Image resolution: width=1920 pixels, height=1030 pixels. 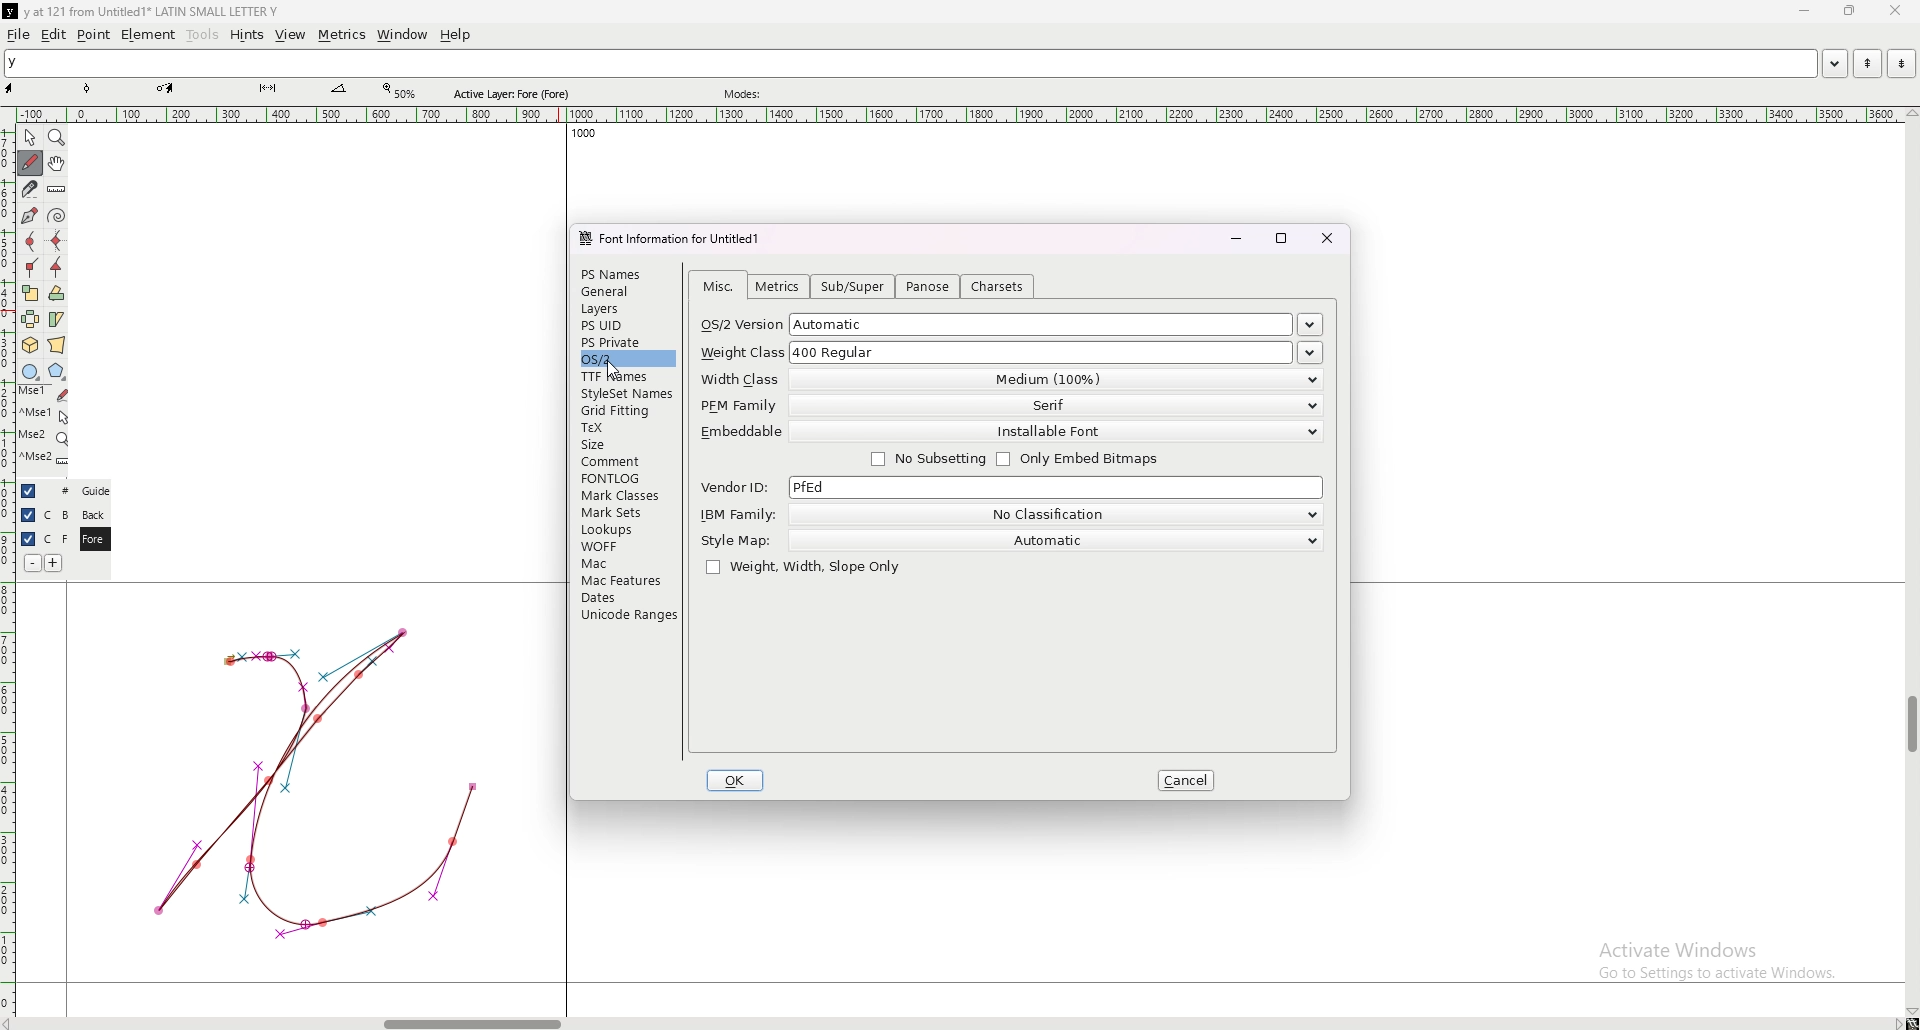 What do you see at coordinates (625, 496) in the screenshot?
I see `mark classes` at bounding box center [625, 496].